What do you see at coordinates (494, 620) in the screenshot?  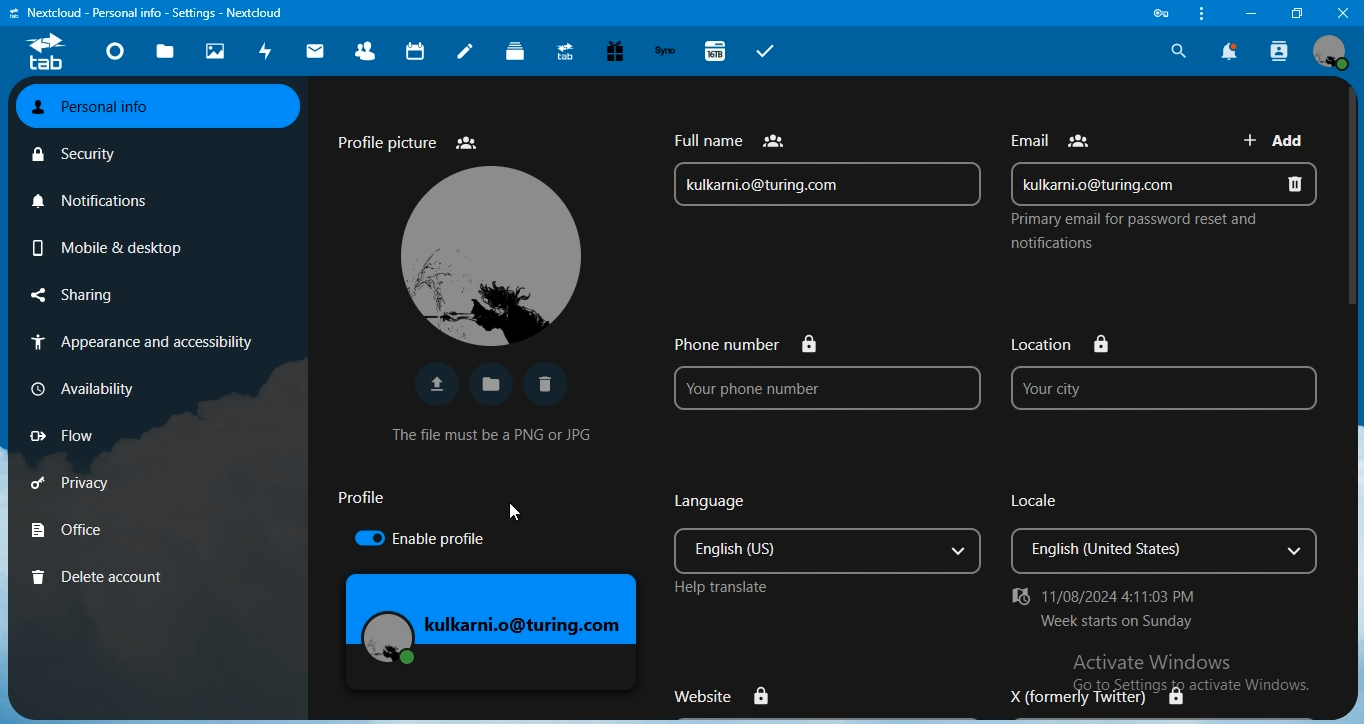 I see `Kulkarni.o@turing.com` at bounding box center [494, 620].